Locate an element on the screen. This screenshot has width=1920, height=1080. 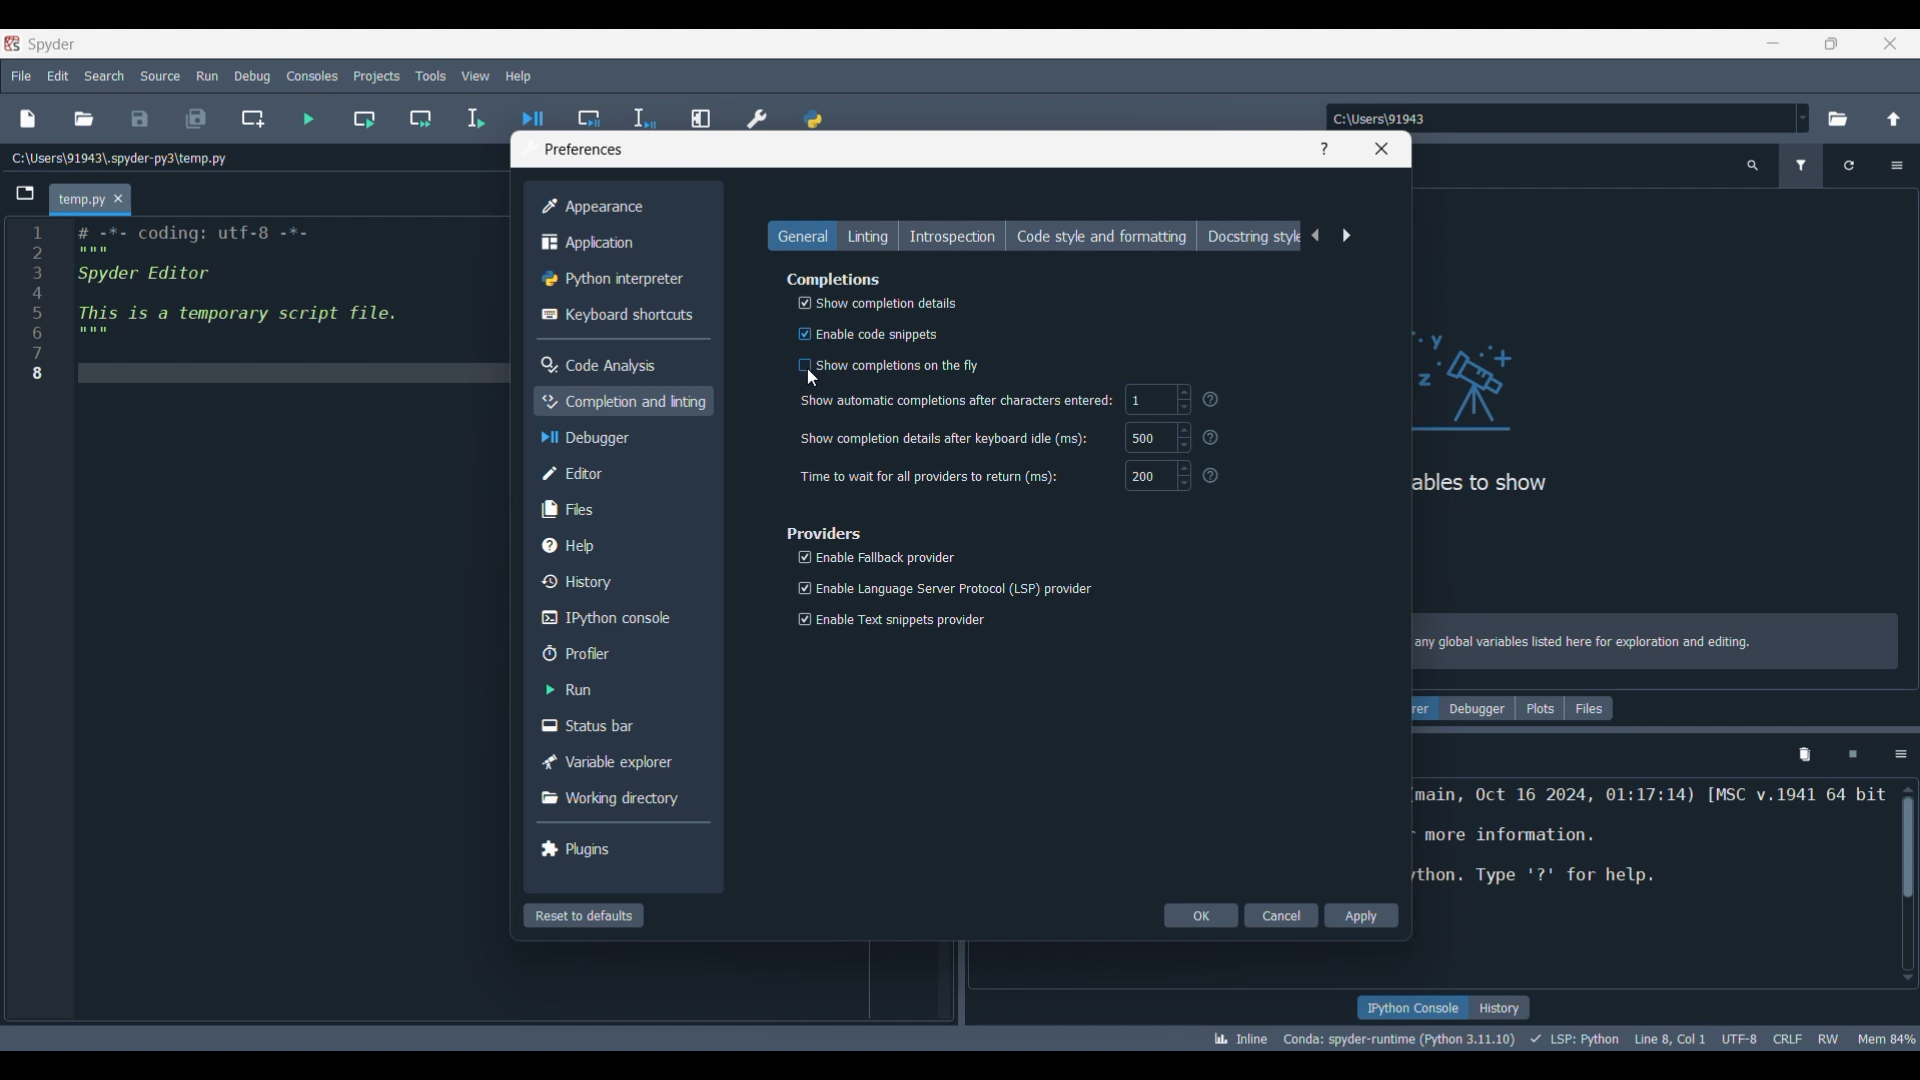
Completion and linting, current selection highlighted is located at coordinates (623, 401).